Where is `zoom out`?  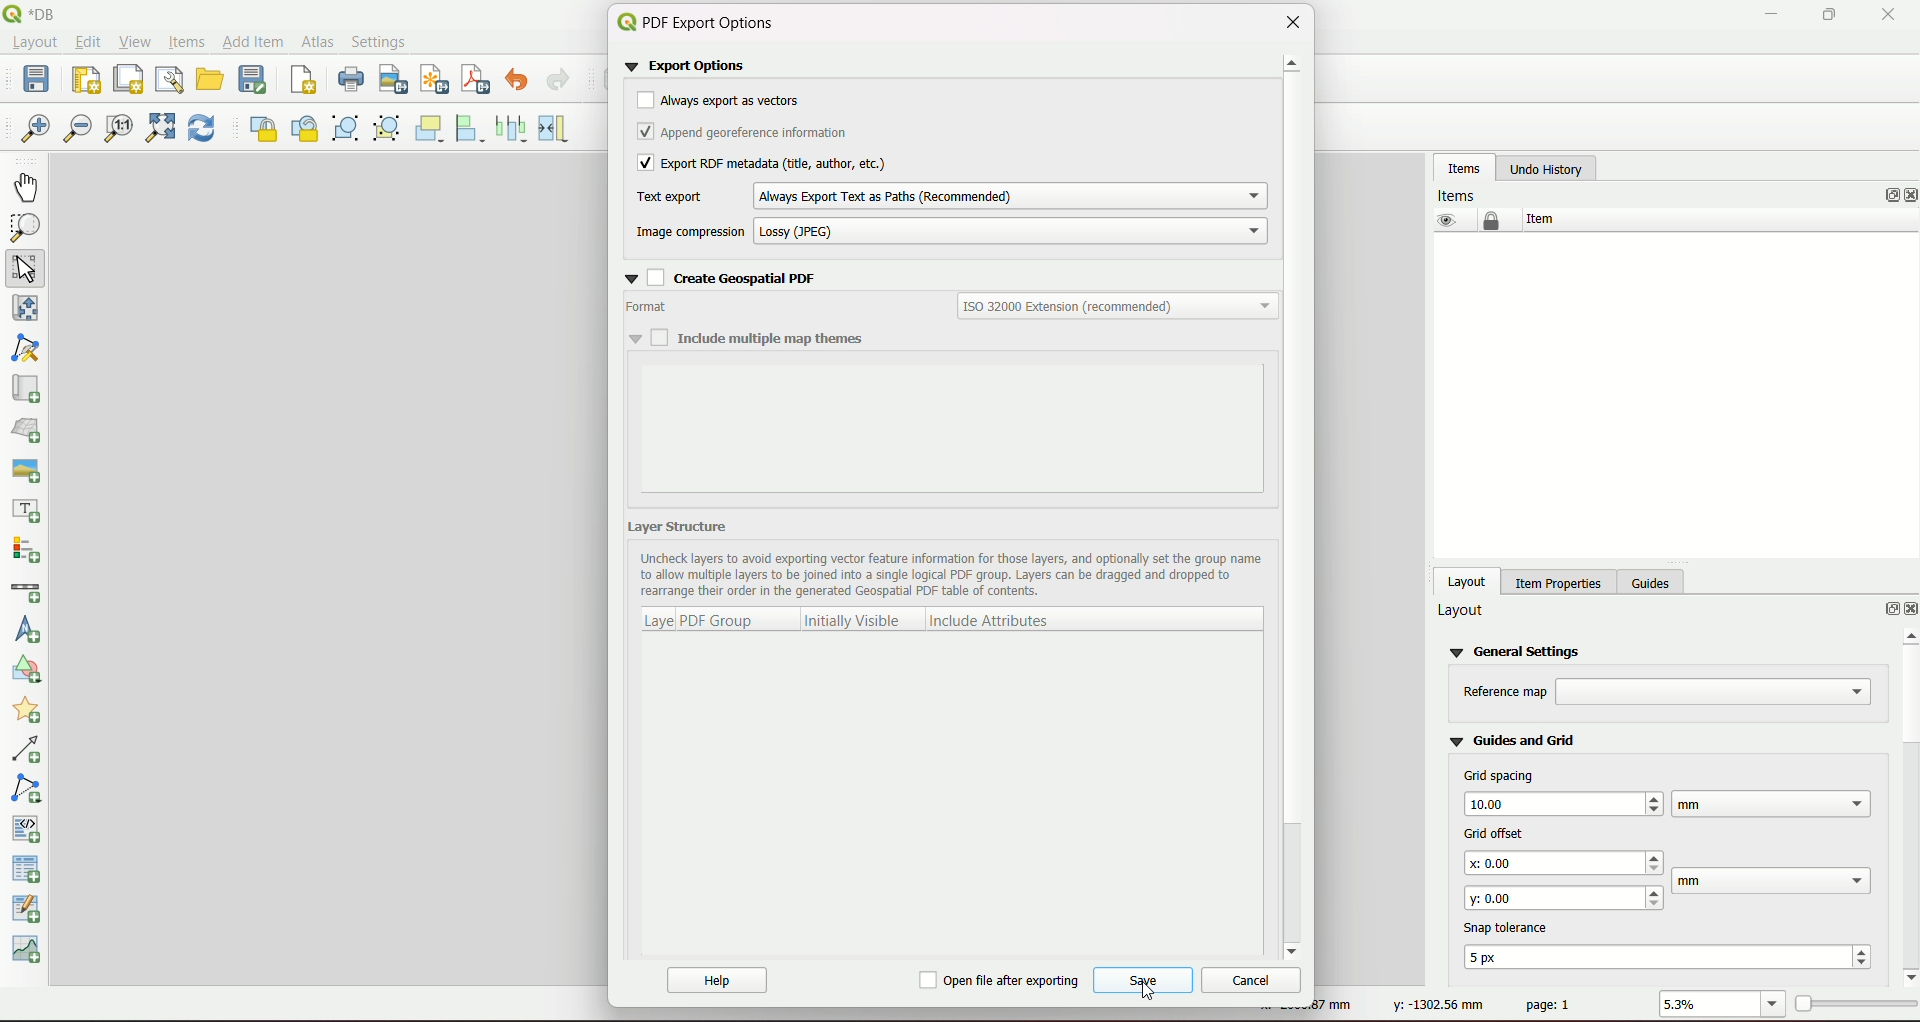 zoom out is located at coordinates (78, 131).